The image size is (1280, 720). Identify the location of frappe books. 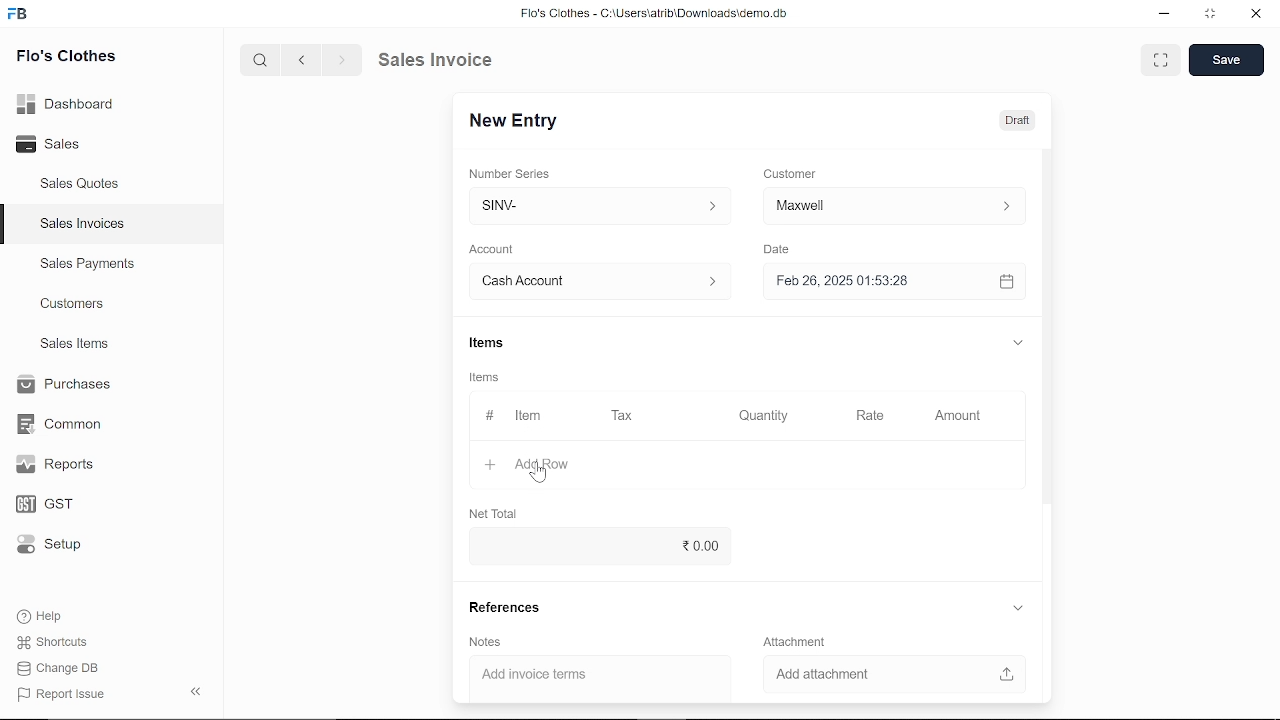
(18, 16).